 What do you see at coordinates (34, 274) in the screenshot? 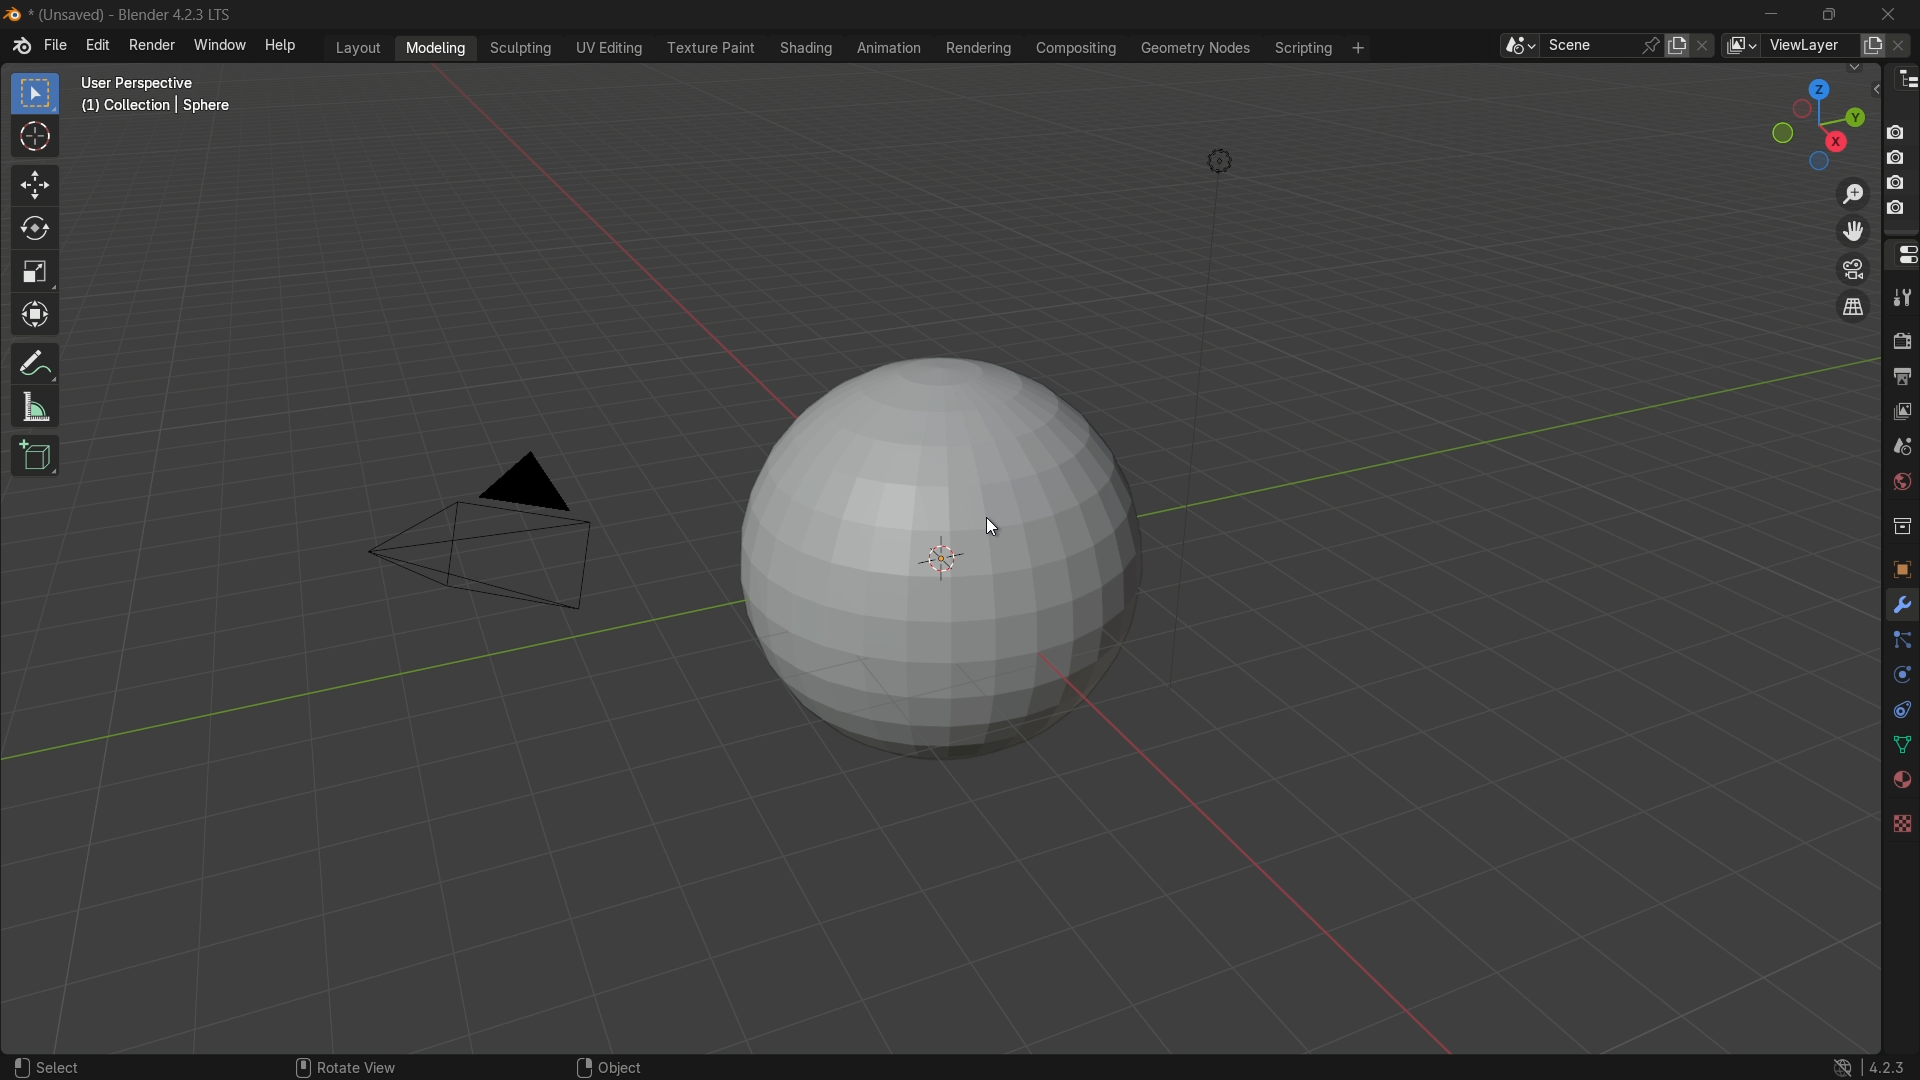
I see `scale` at bounding box center [34, 274].